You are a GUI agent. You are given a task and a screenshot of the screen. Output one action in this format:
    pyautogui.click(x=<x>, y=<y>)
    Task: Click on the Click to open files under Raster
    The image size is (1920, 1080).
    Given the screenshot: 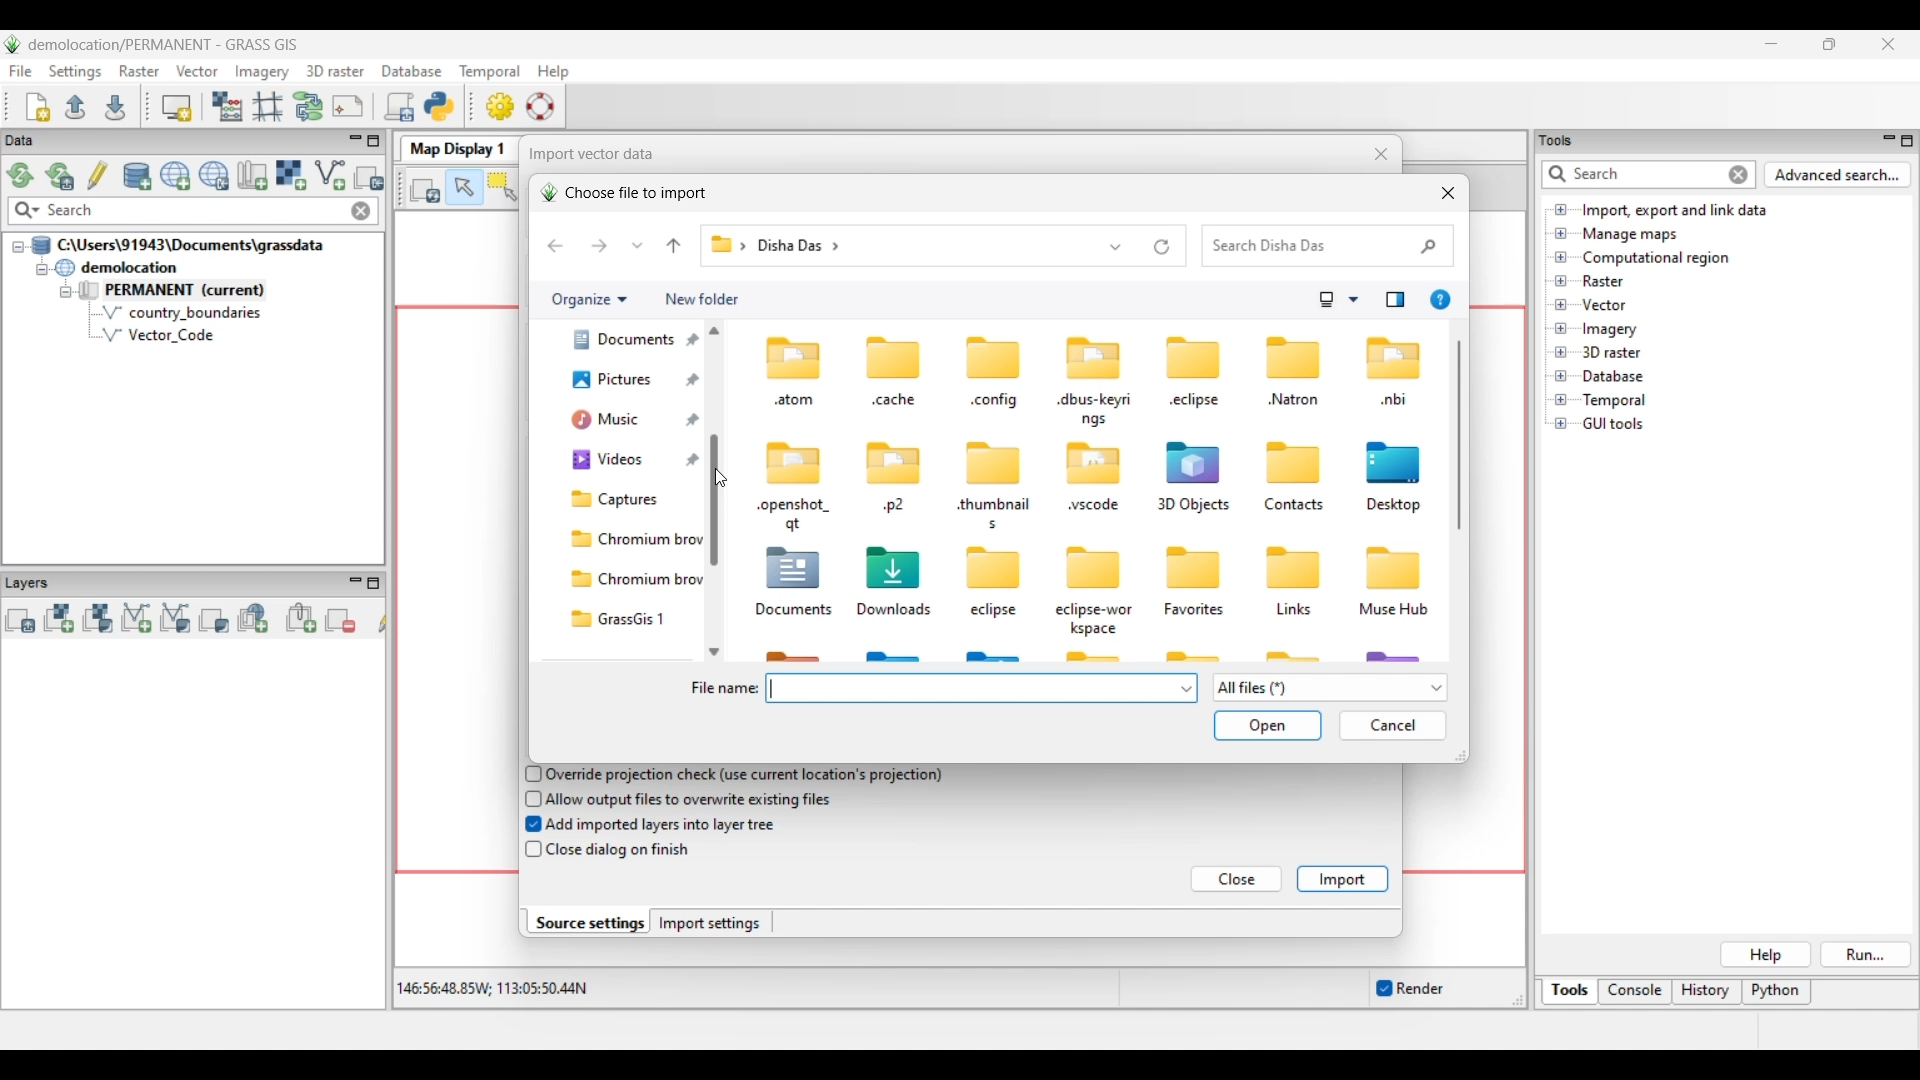 What is the action you would take?
    pyautogui.click(x=1561, y=280)
    